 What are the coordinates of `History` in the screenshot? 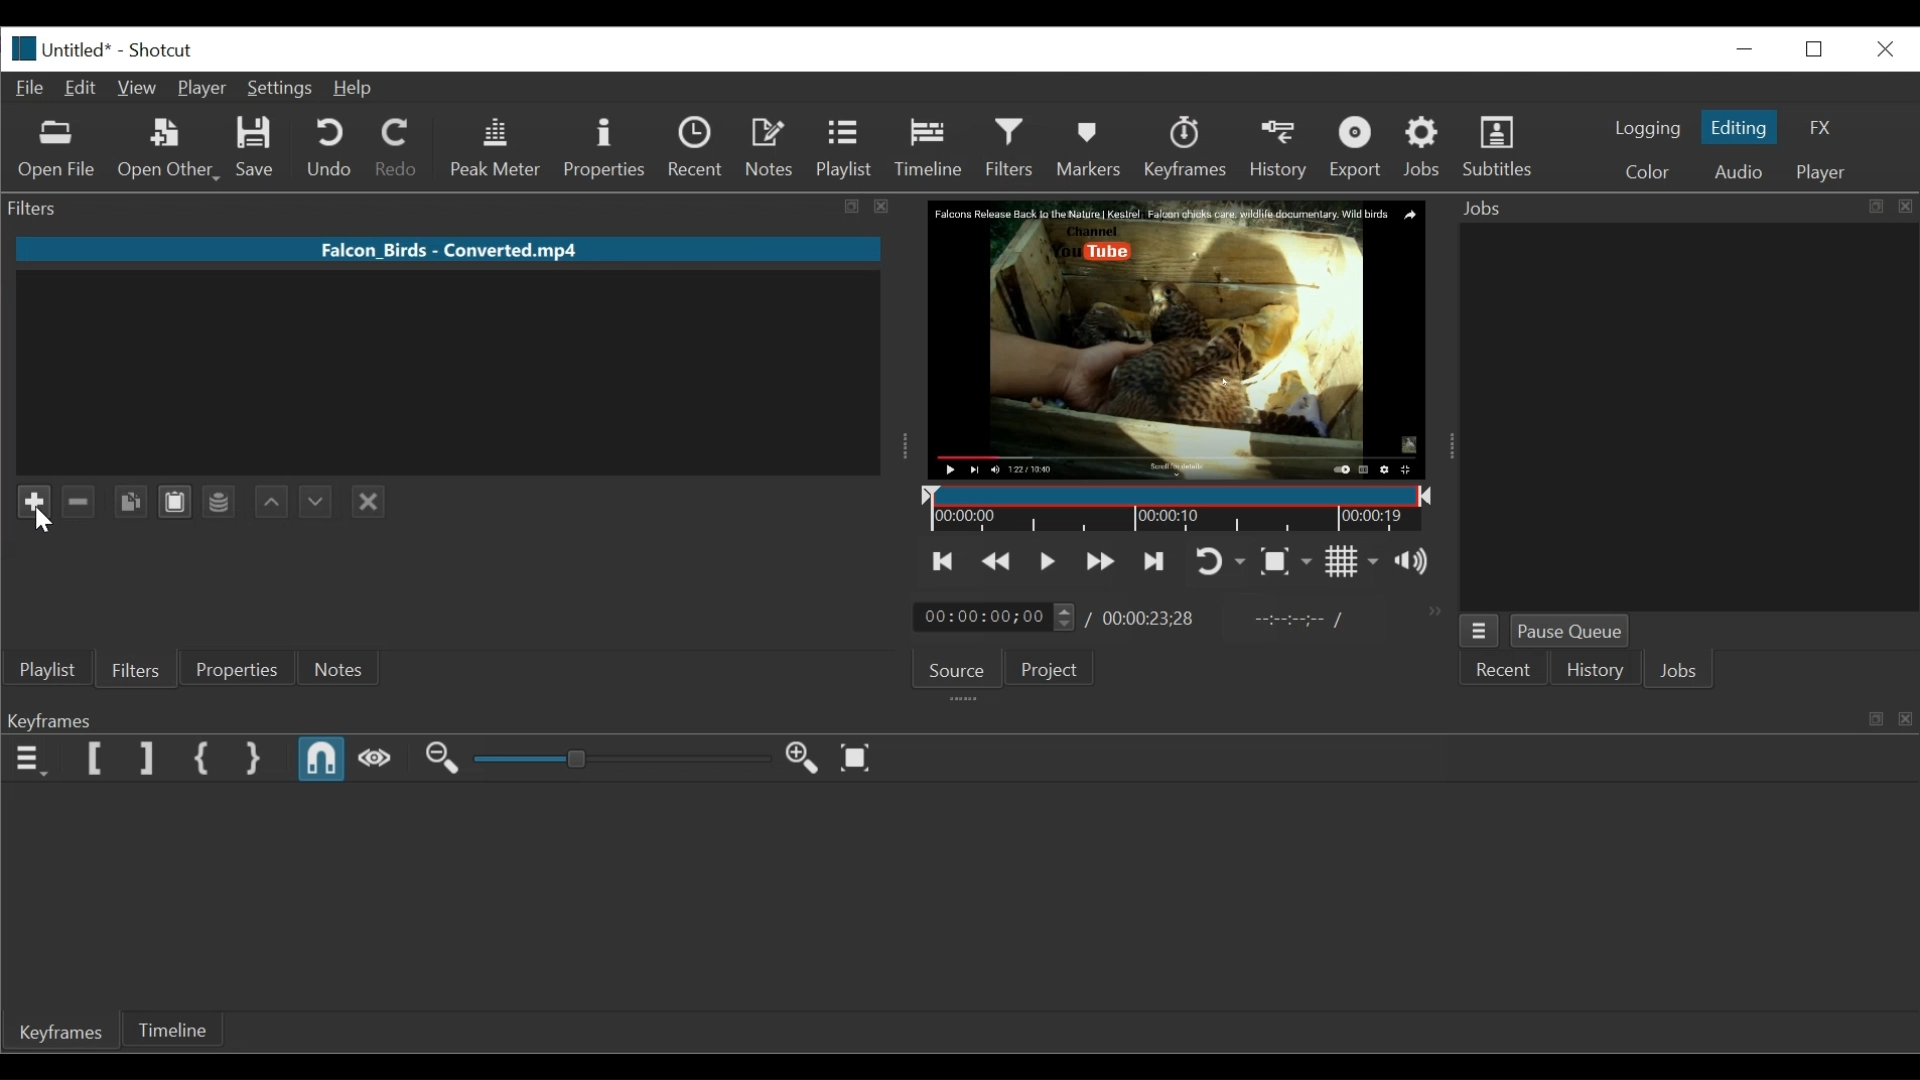 It's located at (1279, 148).